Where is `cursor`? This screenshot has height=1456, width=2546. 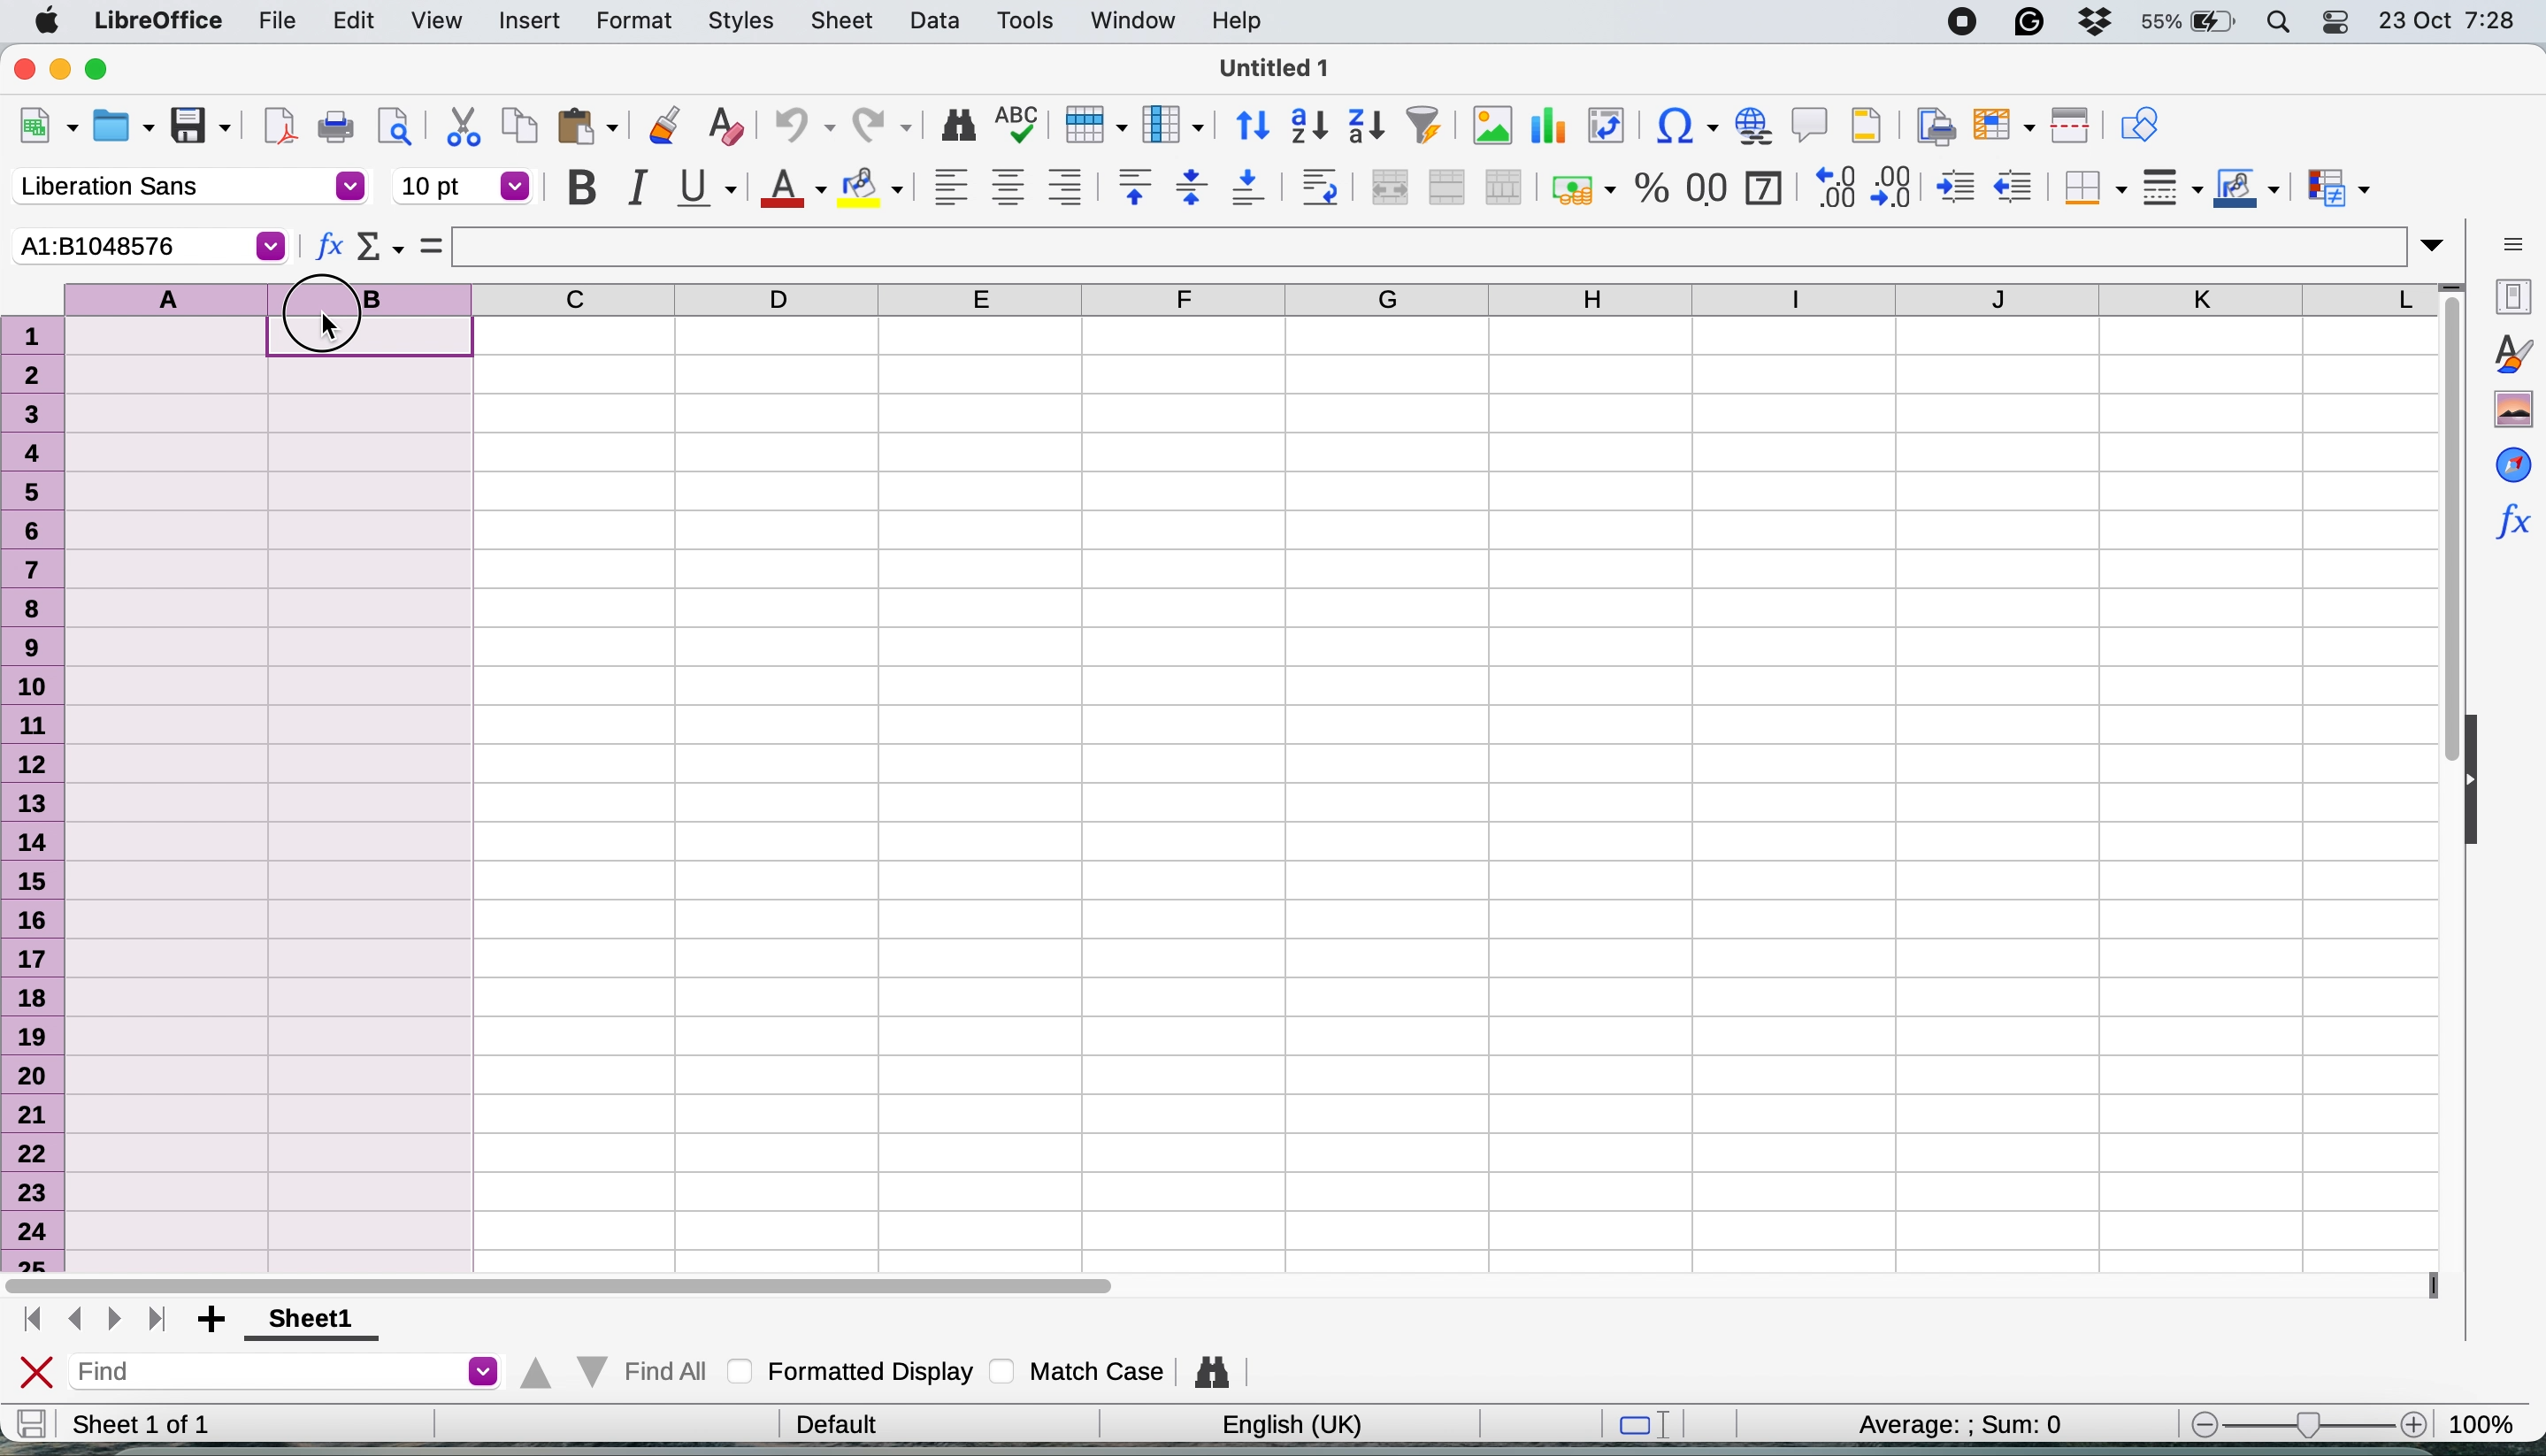 cursor is located at coordinates (337, 332).